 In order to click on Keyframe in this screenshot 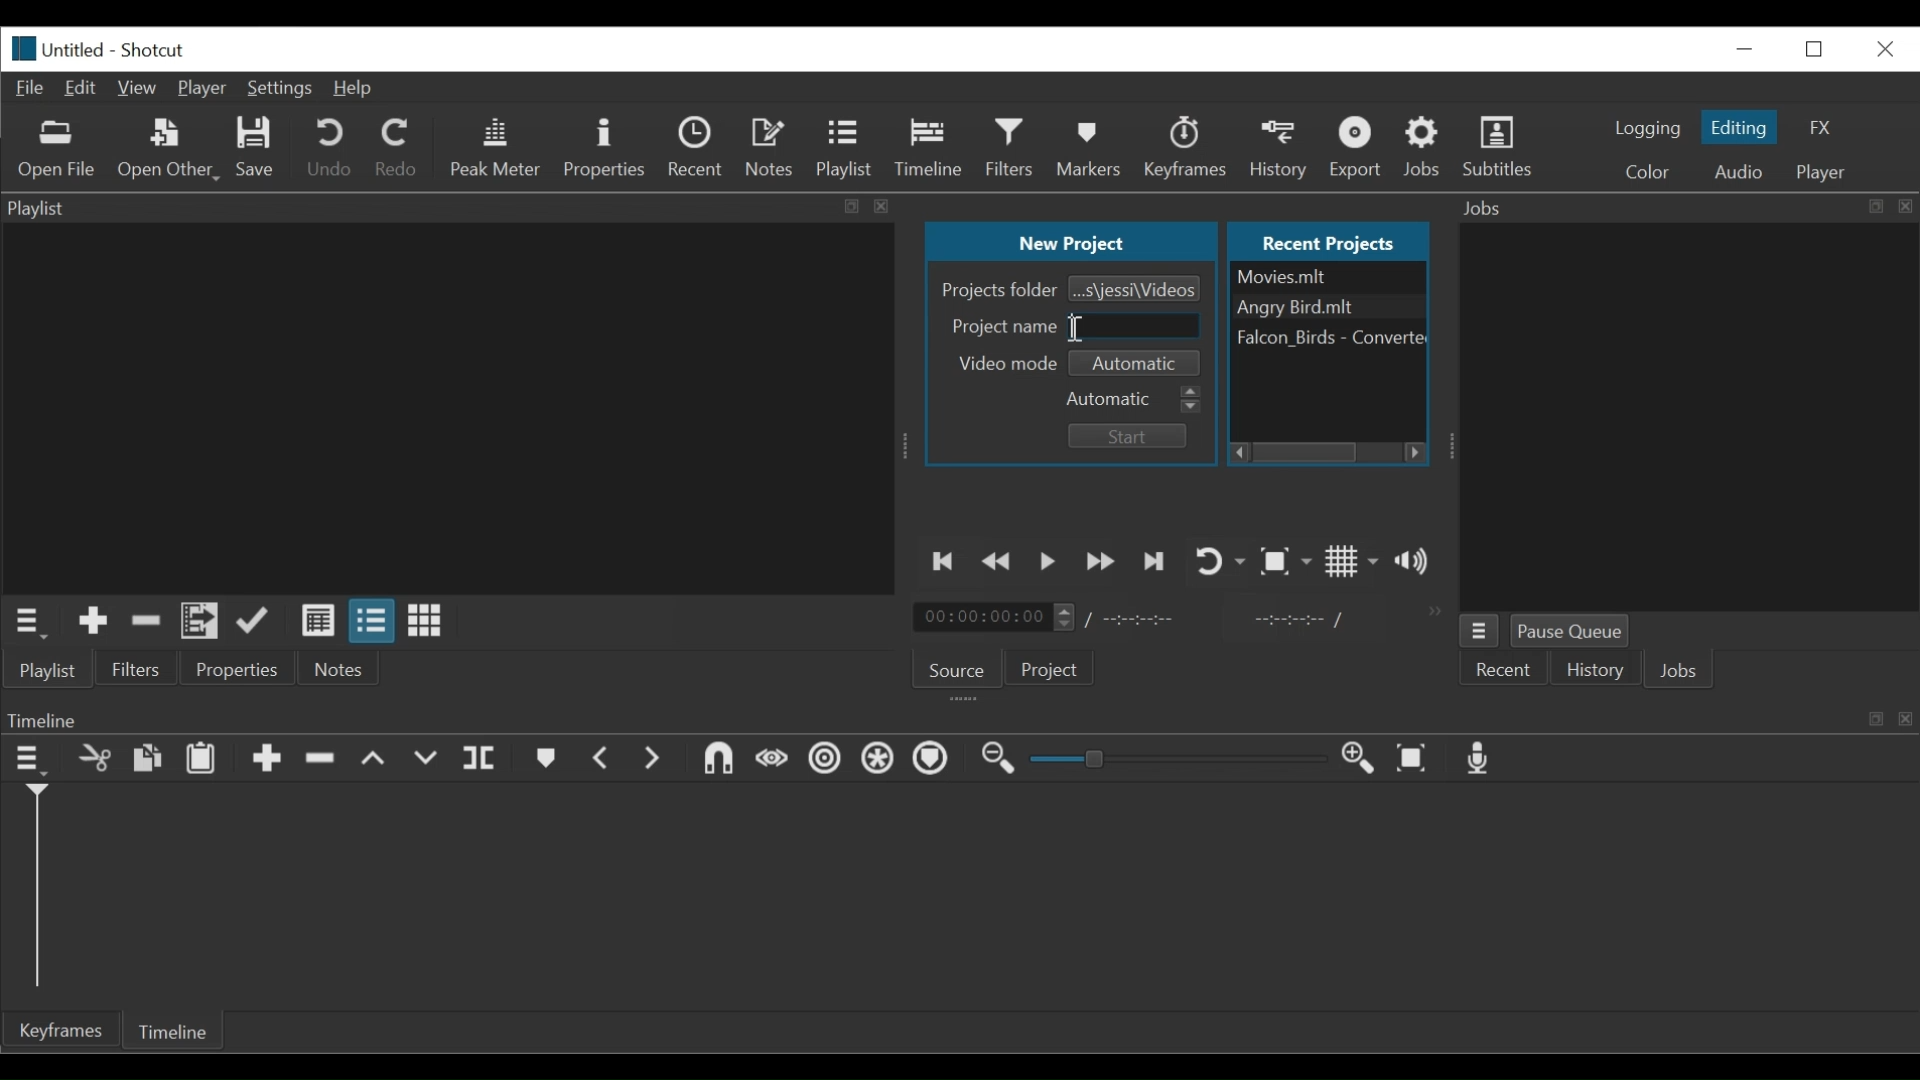, I will do `click(1190, 147)`.